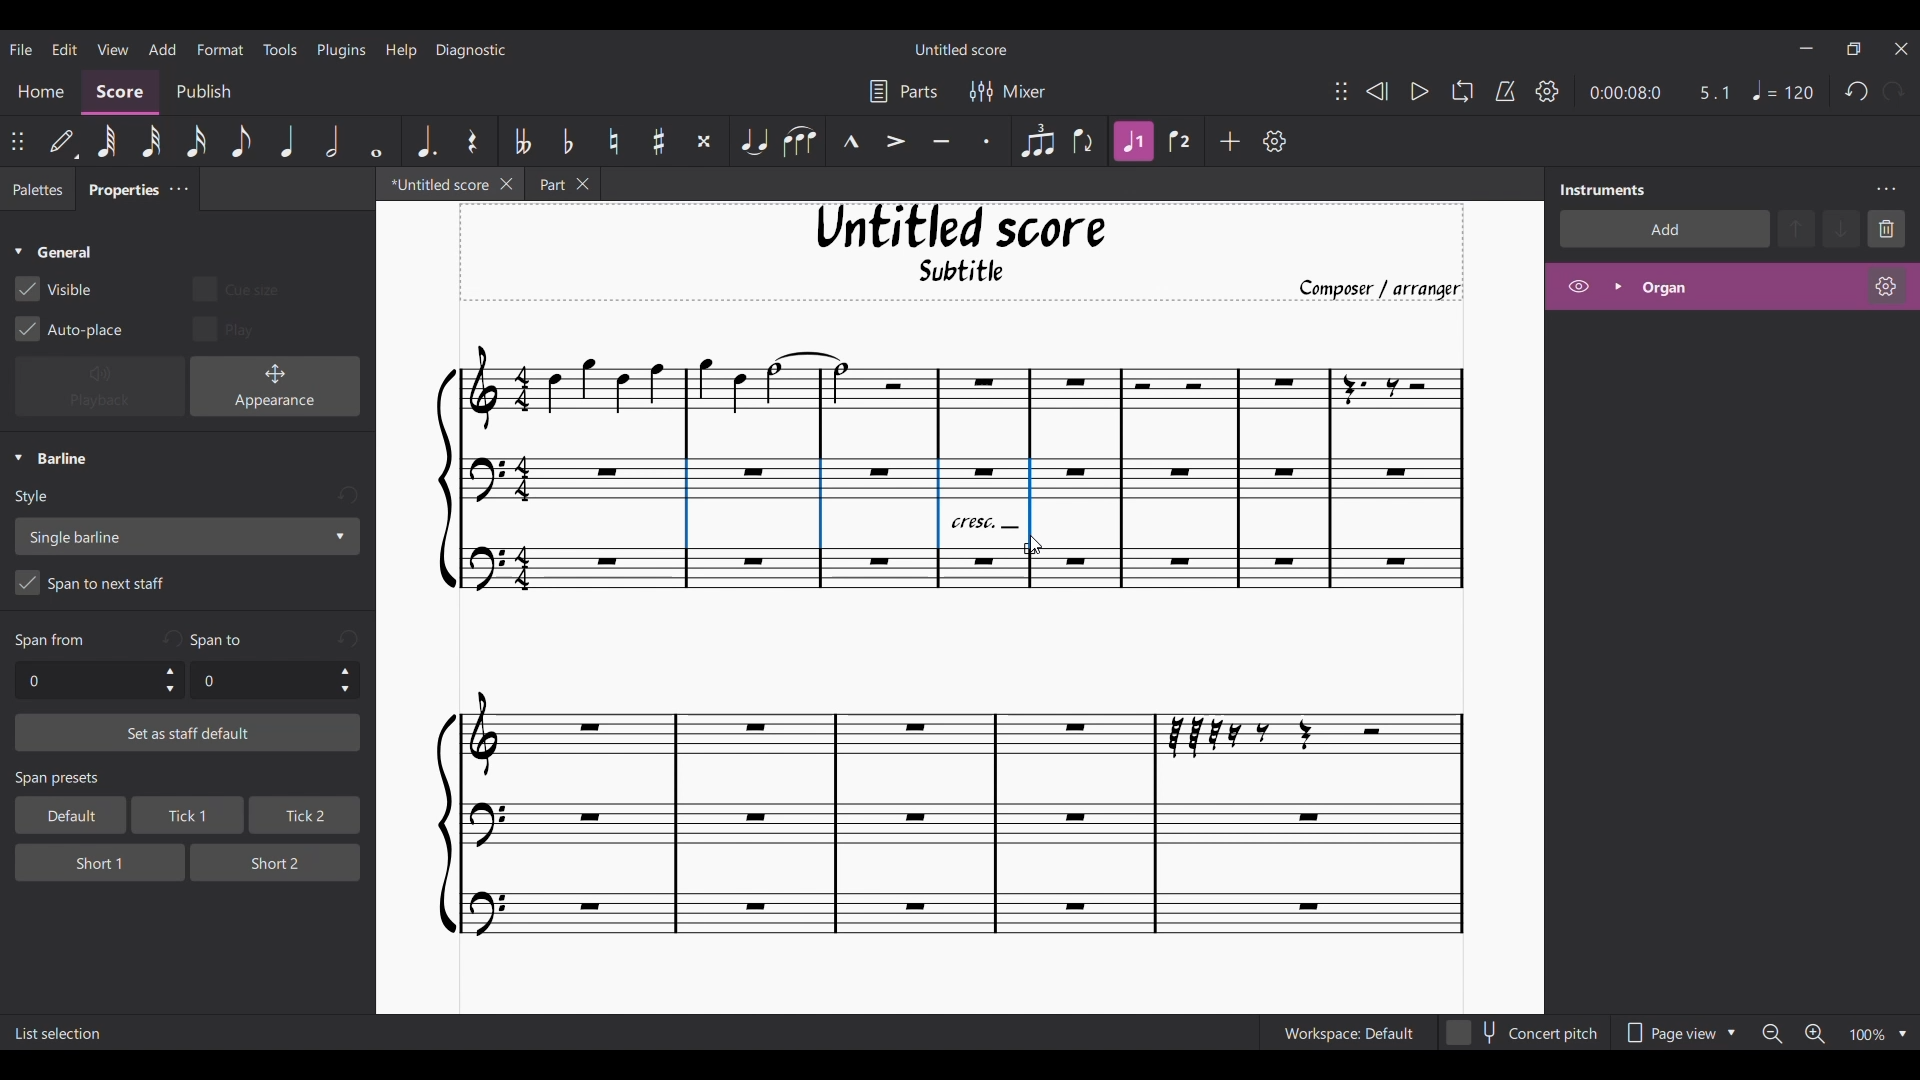 This screenshot has height=1080, width=1920. Describe the element at coordinates (904, 91) in the screenshot. I see `Parts settings` at that location.